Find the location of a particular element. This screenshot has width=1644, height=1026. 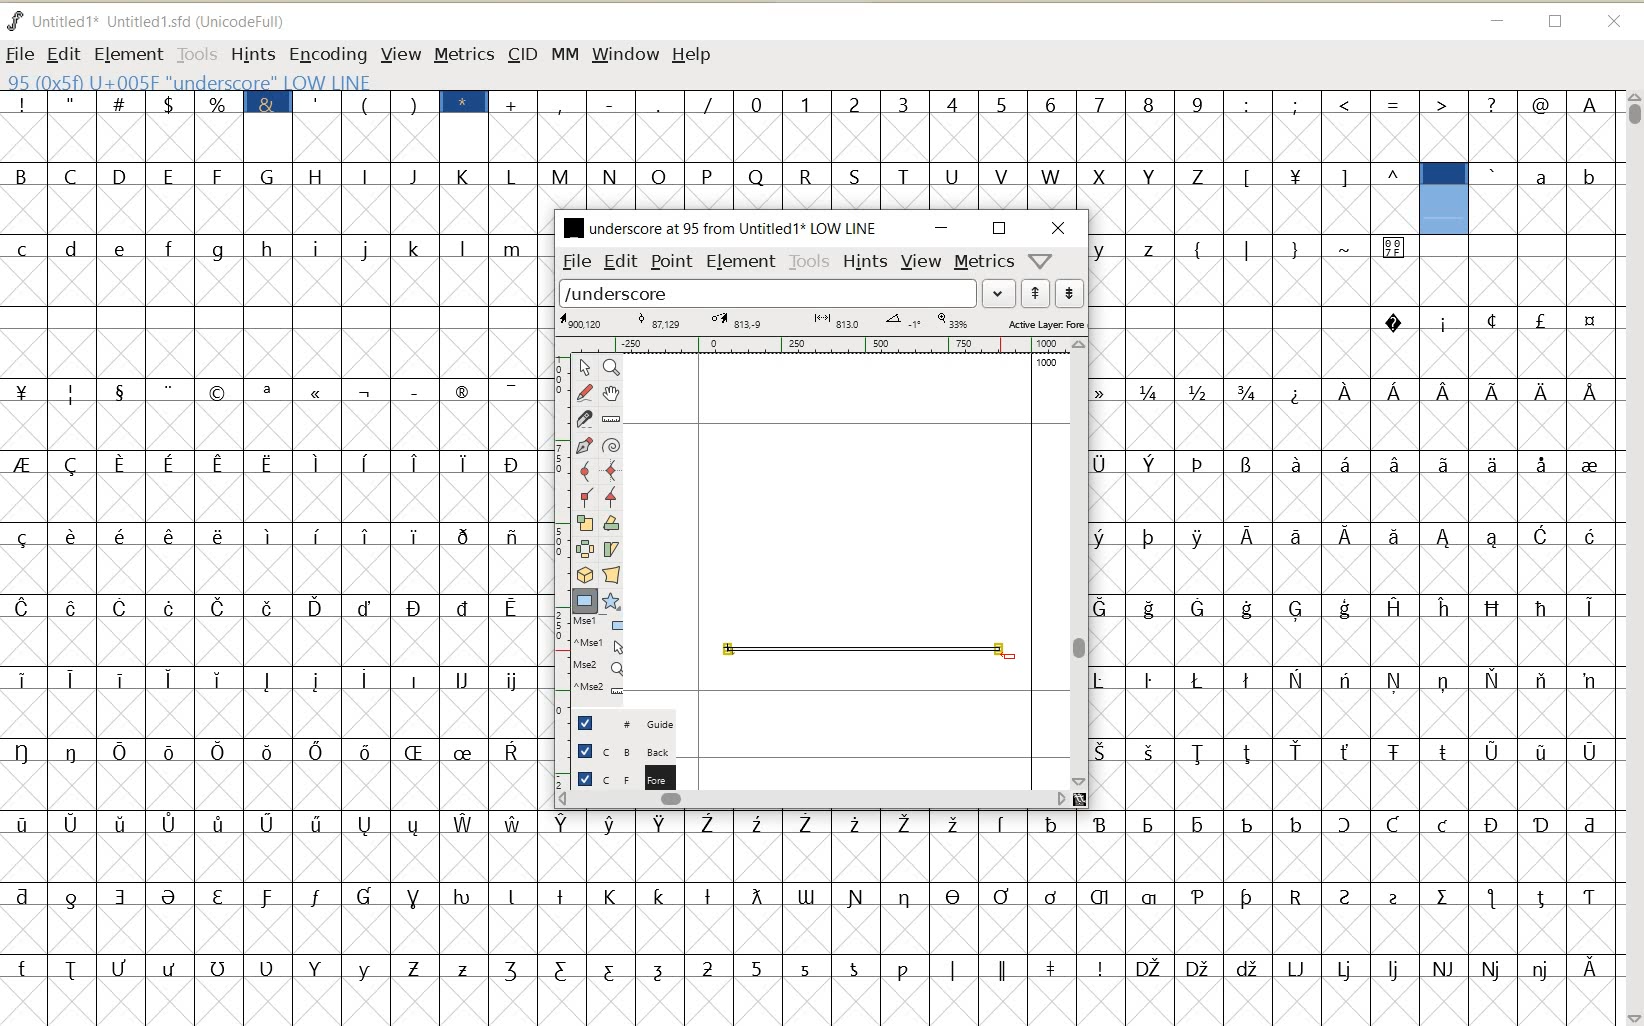

HELP is located at coordinates (694, 56).